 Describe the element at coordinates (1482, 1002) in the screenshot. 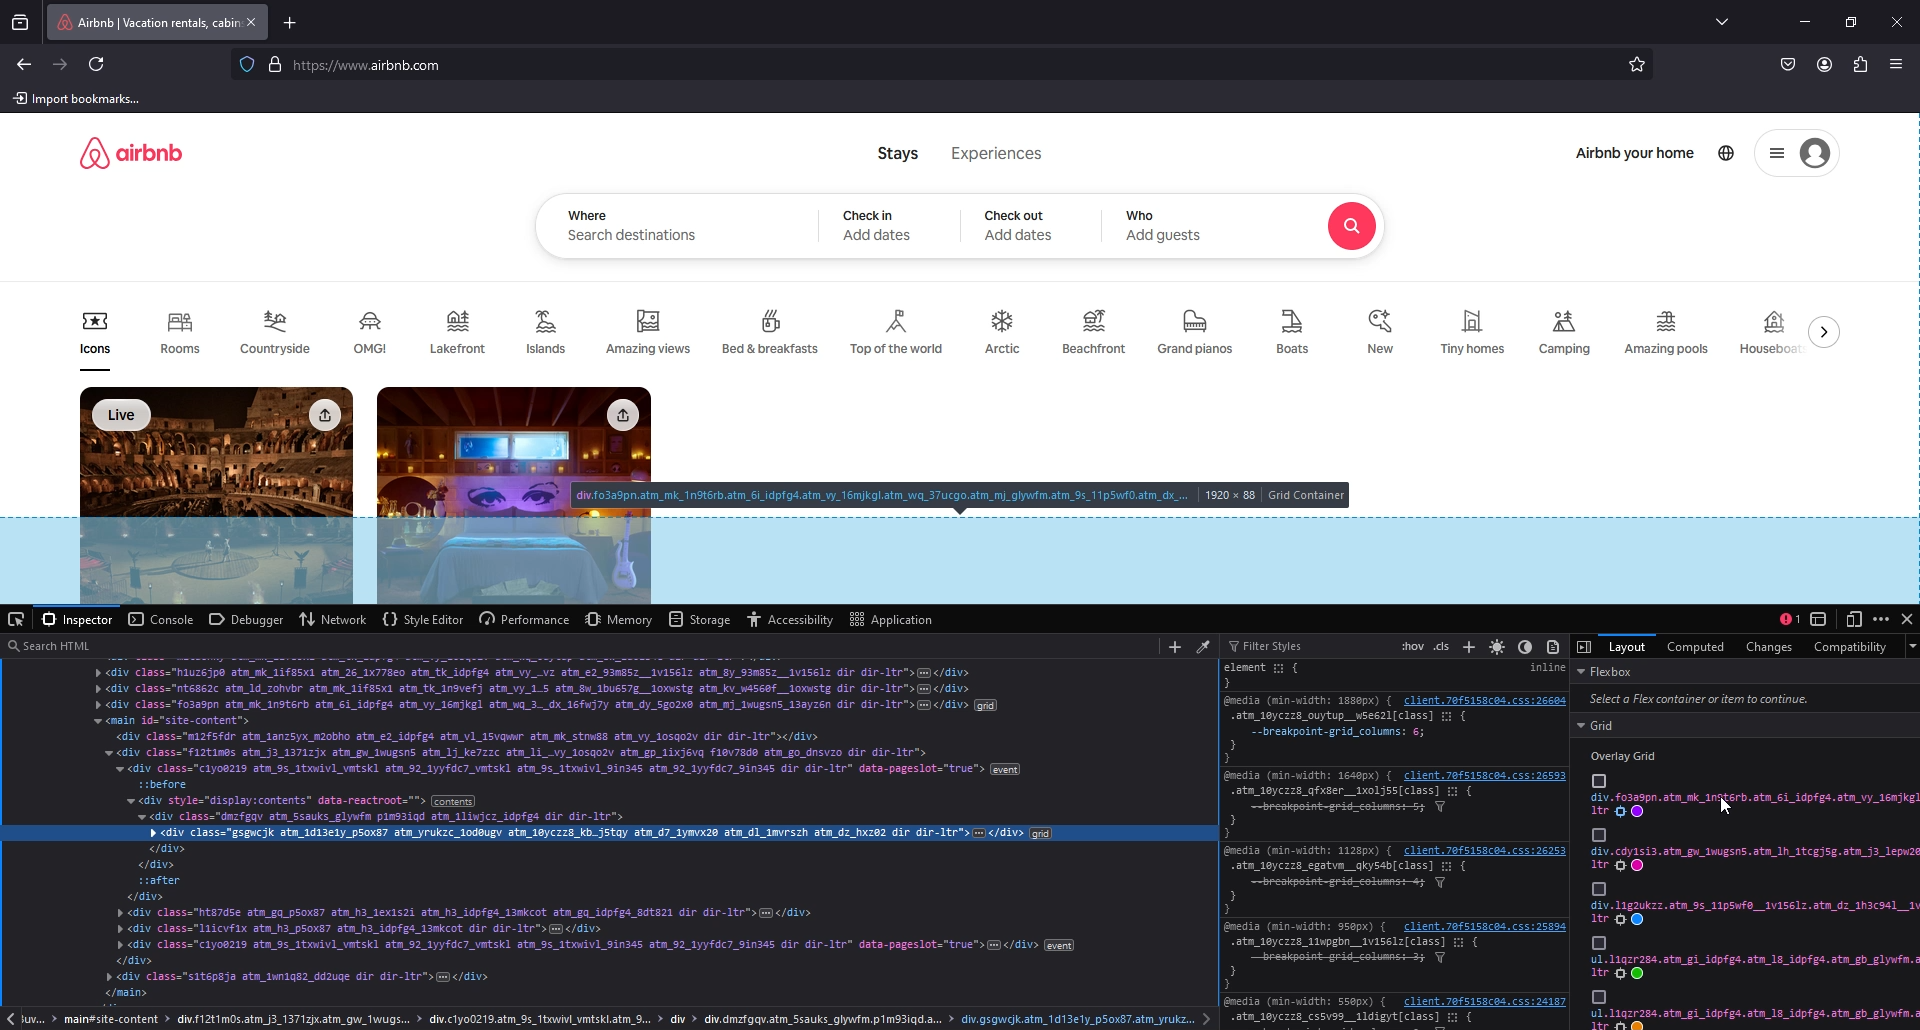

I see `link` at that location.